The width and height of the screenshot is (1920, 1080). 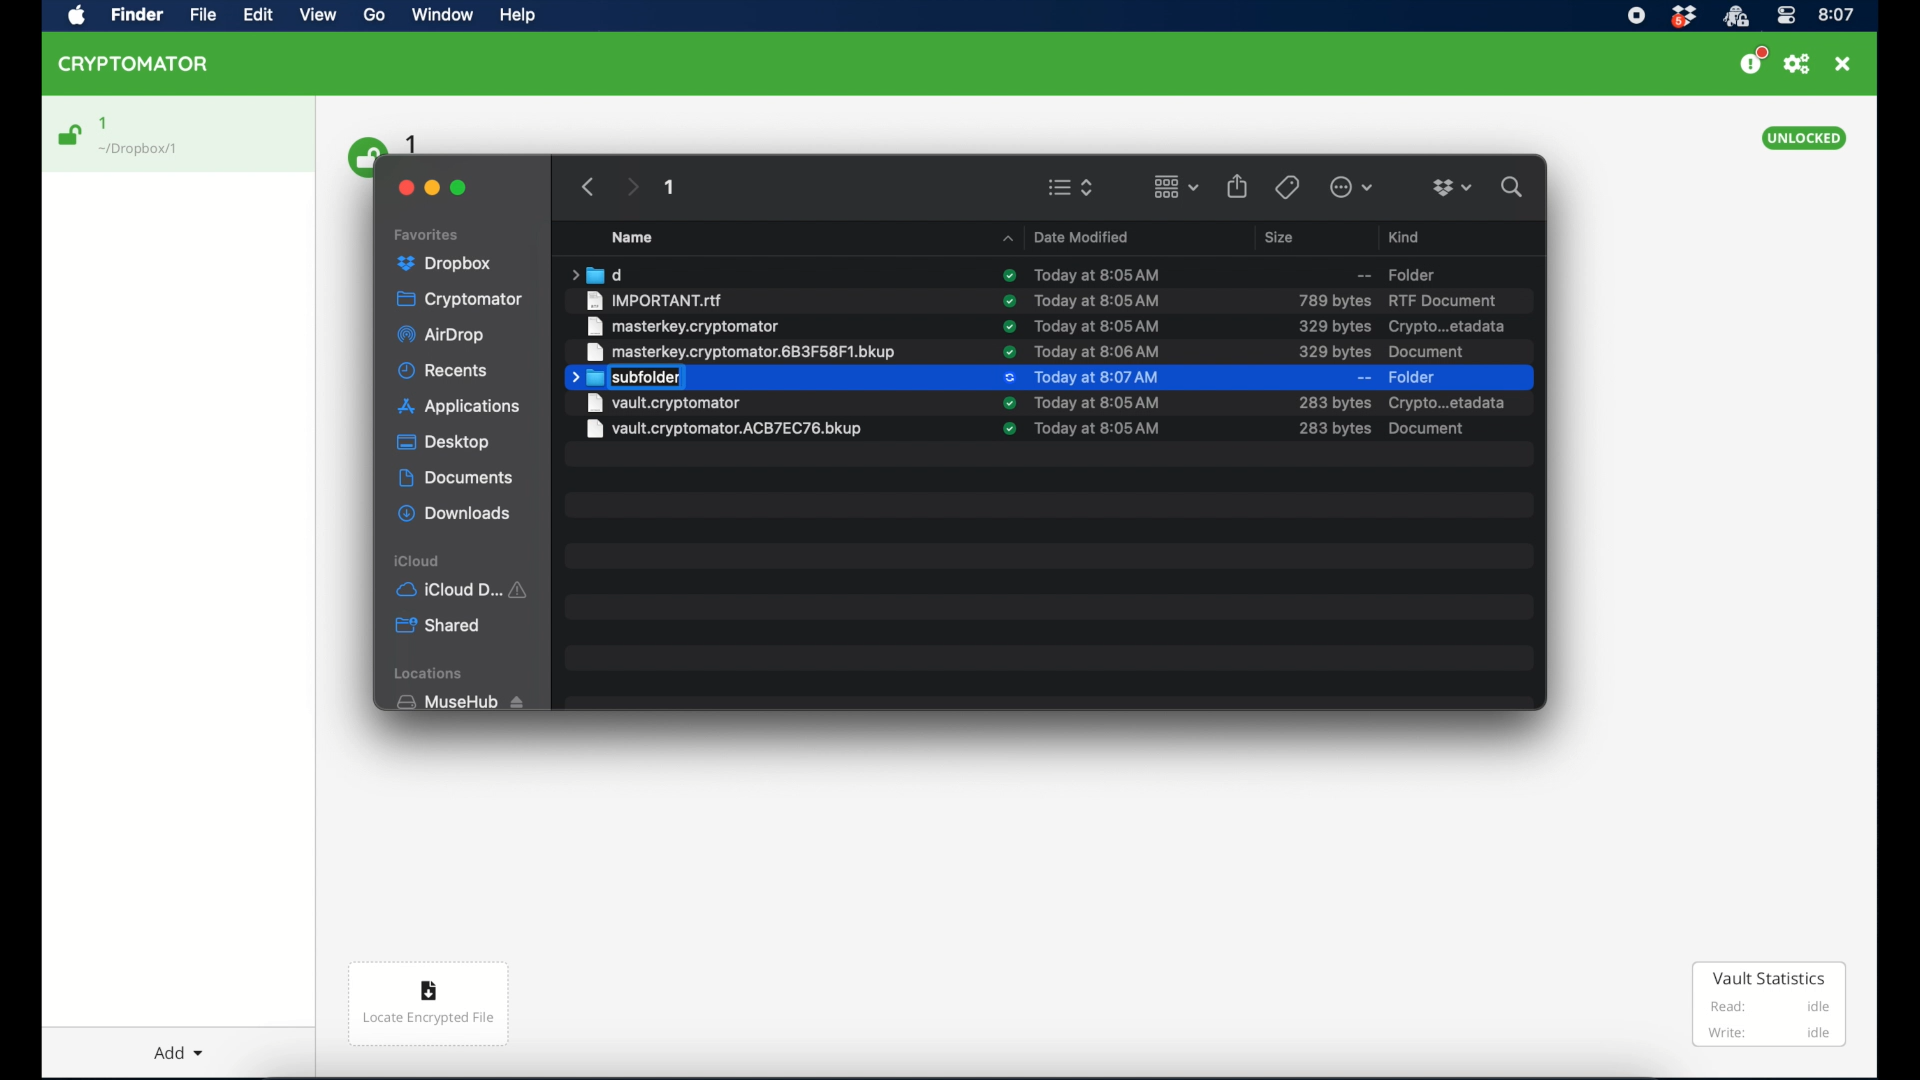 What do you see at coordinates (429, 232) in the screenshot?
I see `favorites` at bounding box center [429, 232].